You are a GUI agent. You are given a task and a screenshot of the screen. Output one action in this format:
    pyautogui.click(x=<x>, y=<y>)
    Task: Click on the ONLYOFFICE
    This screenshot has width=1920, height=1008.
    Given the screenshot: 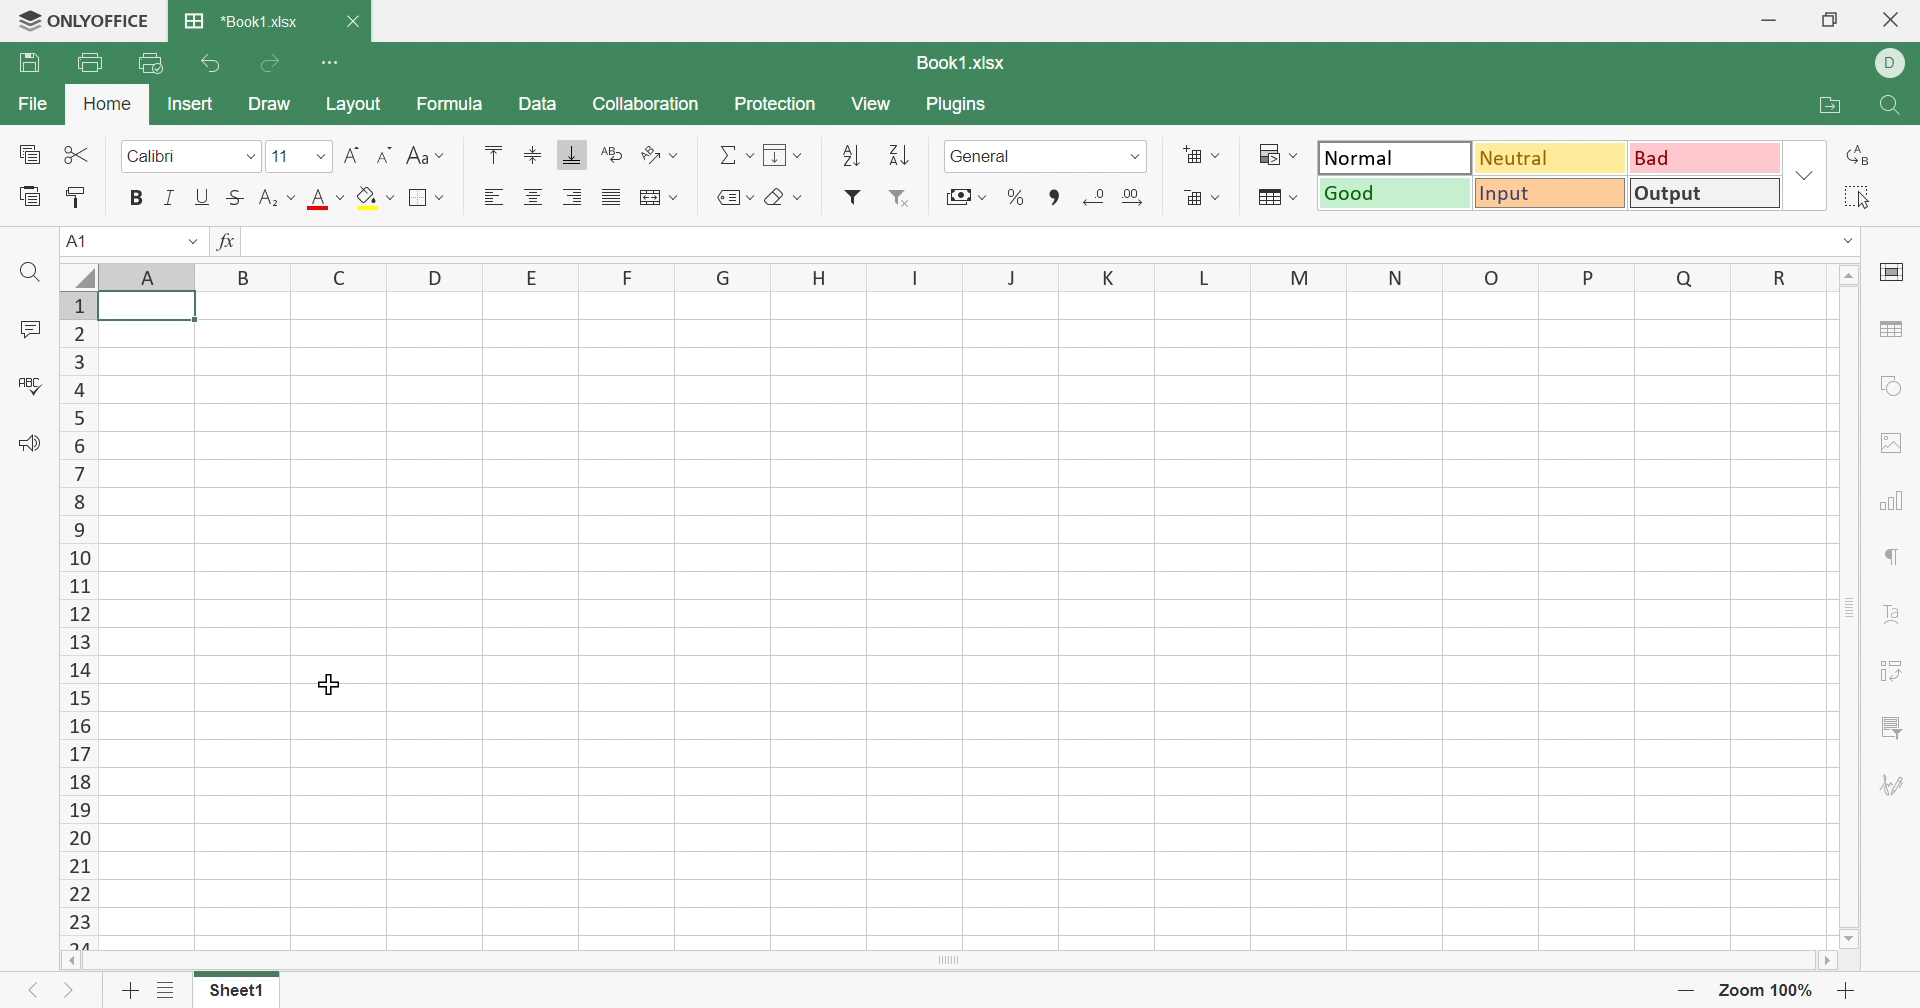 What is the action you would take?
    pyautogui.click(x=85, y=18)
    